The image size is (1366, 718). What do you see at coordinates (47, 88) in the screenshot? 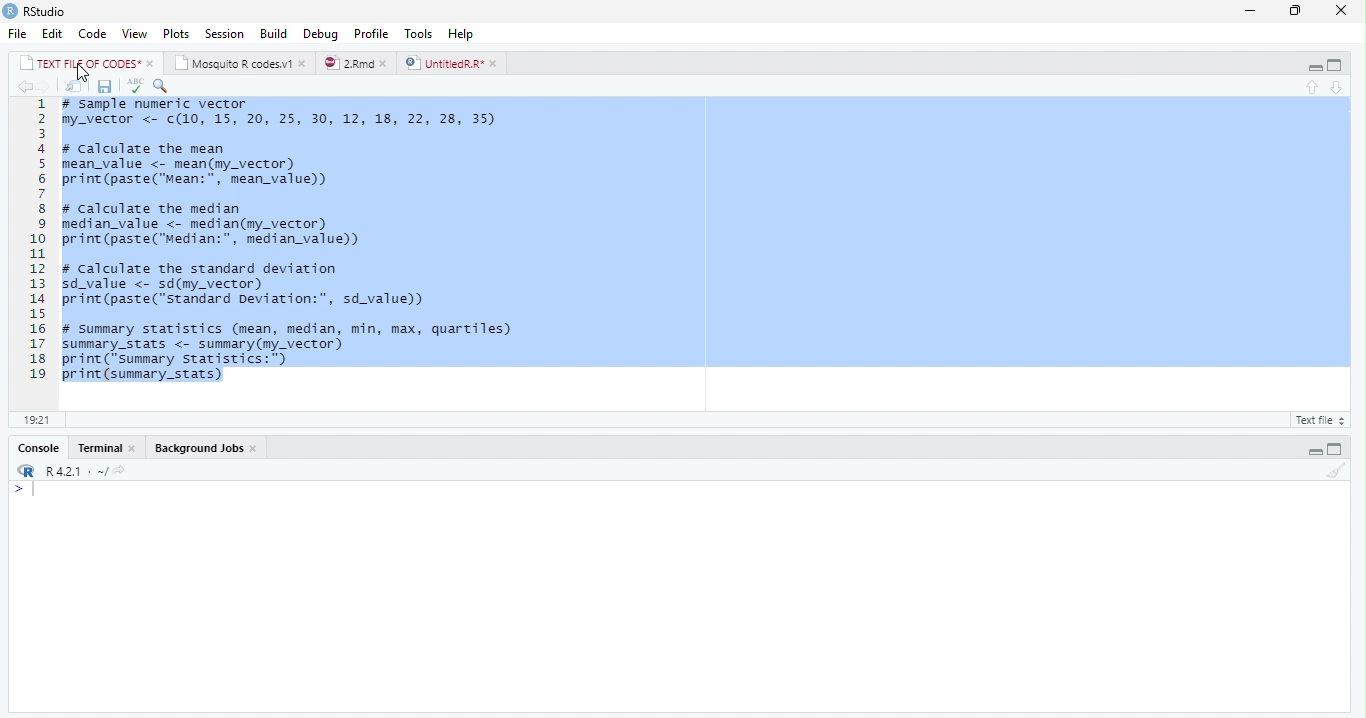
I see `forward` at bounding box center [47, 88].